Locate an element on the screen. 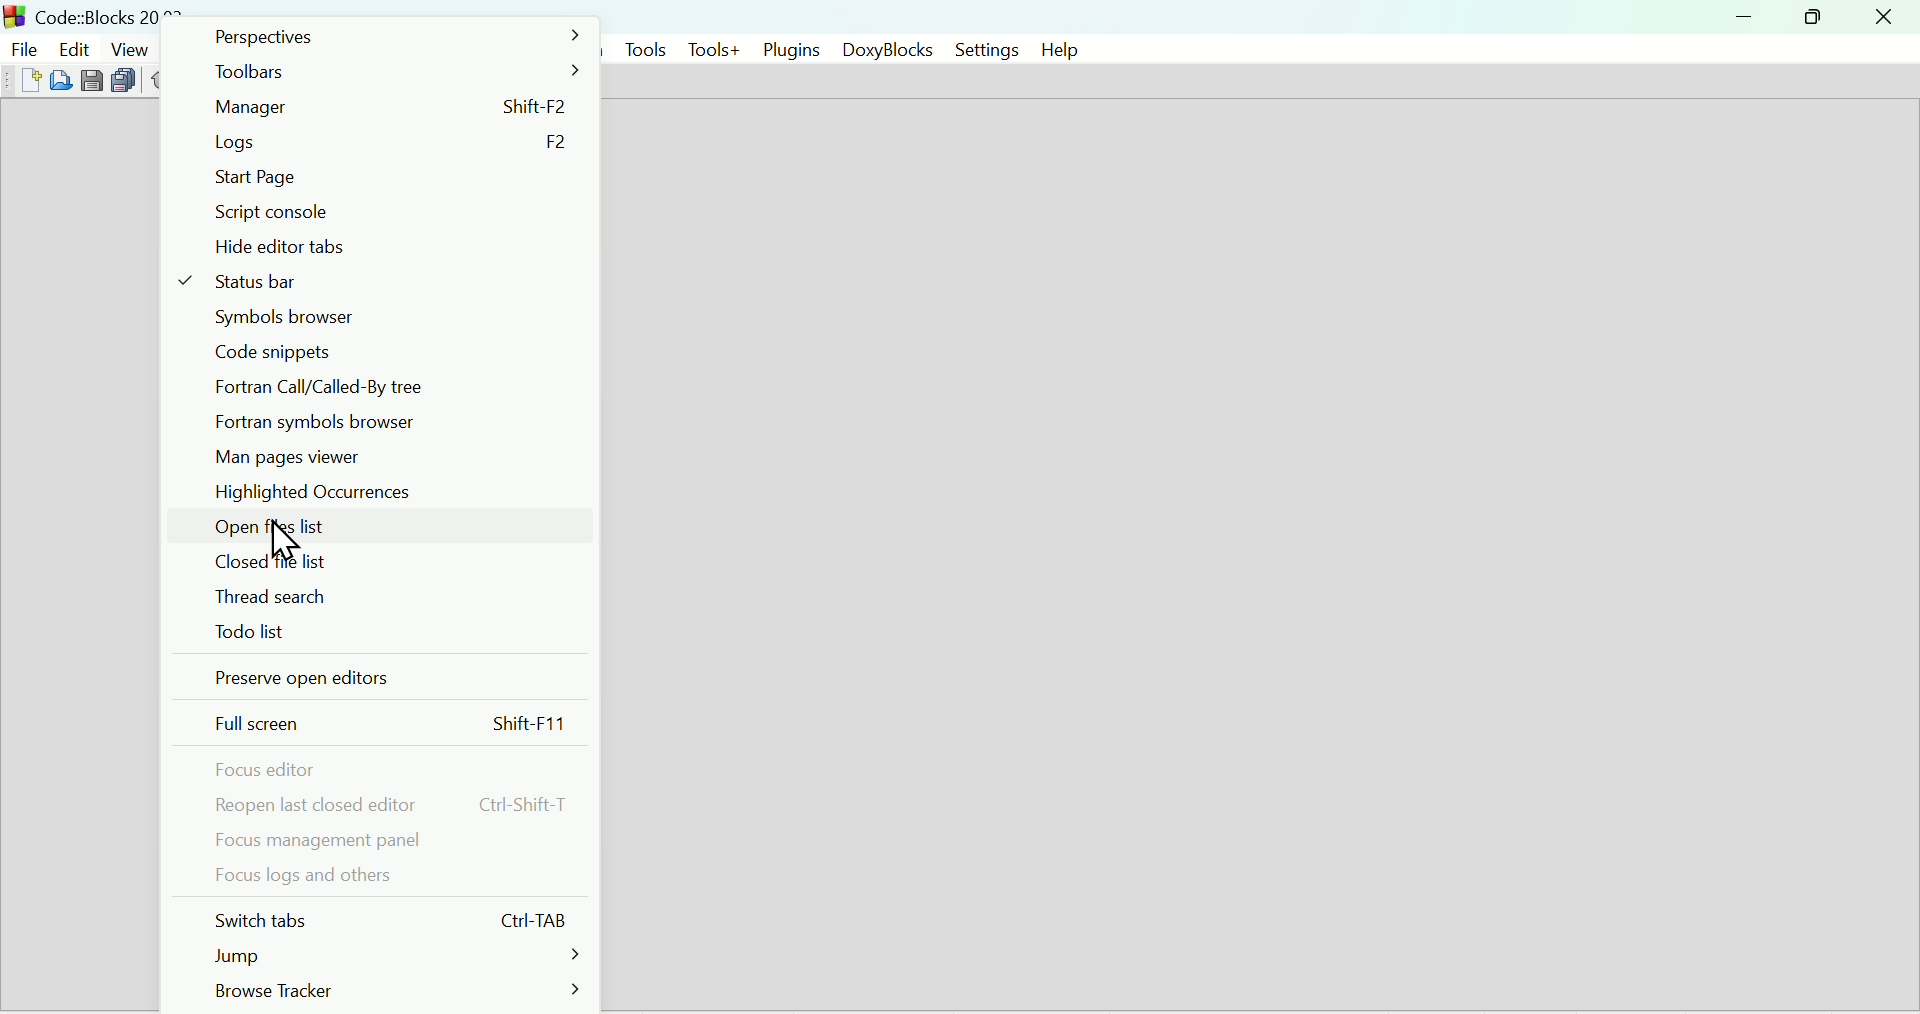 This screenshot has height=1014, width=1920. Highlighted occurrences is located at coordinates (388, 494).